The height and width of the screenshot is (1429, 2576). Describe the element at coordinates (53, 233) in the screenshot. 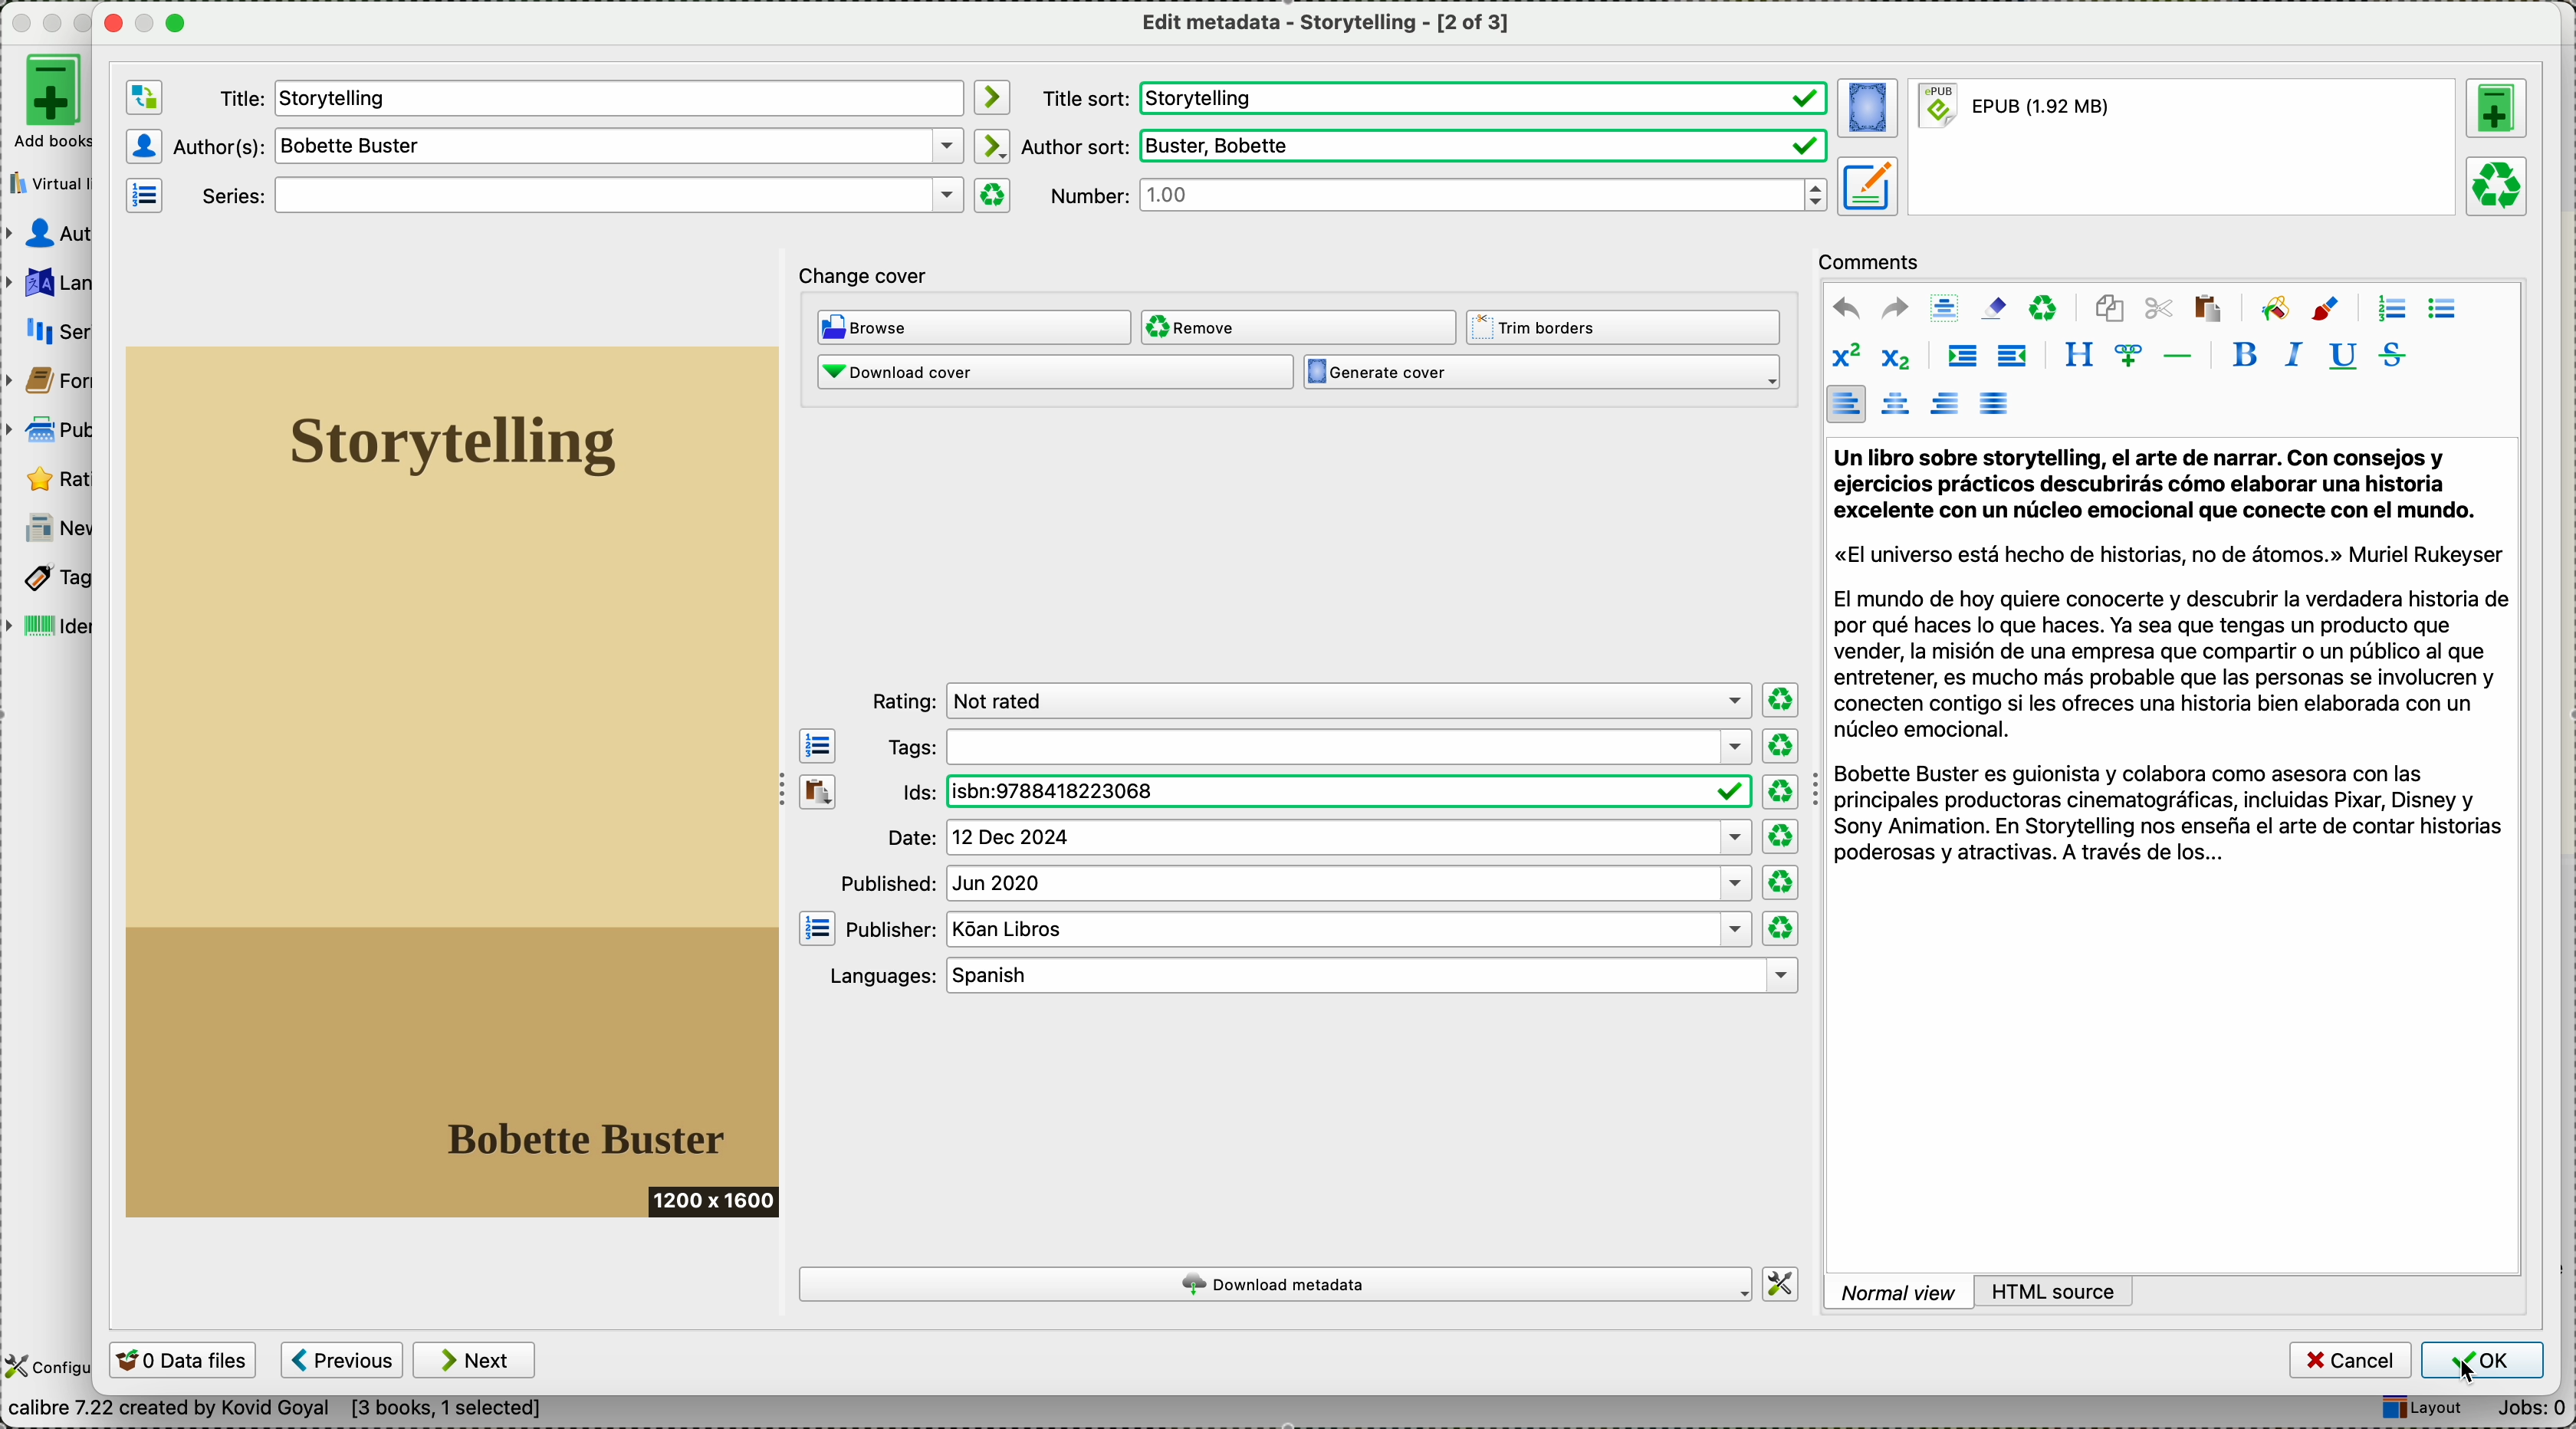

I see `authors` at that location.